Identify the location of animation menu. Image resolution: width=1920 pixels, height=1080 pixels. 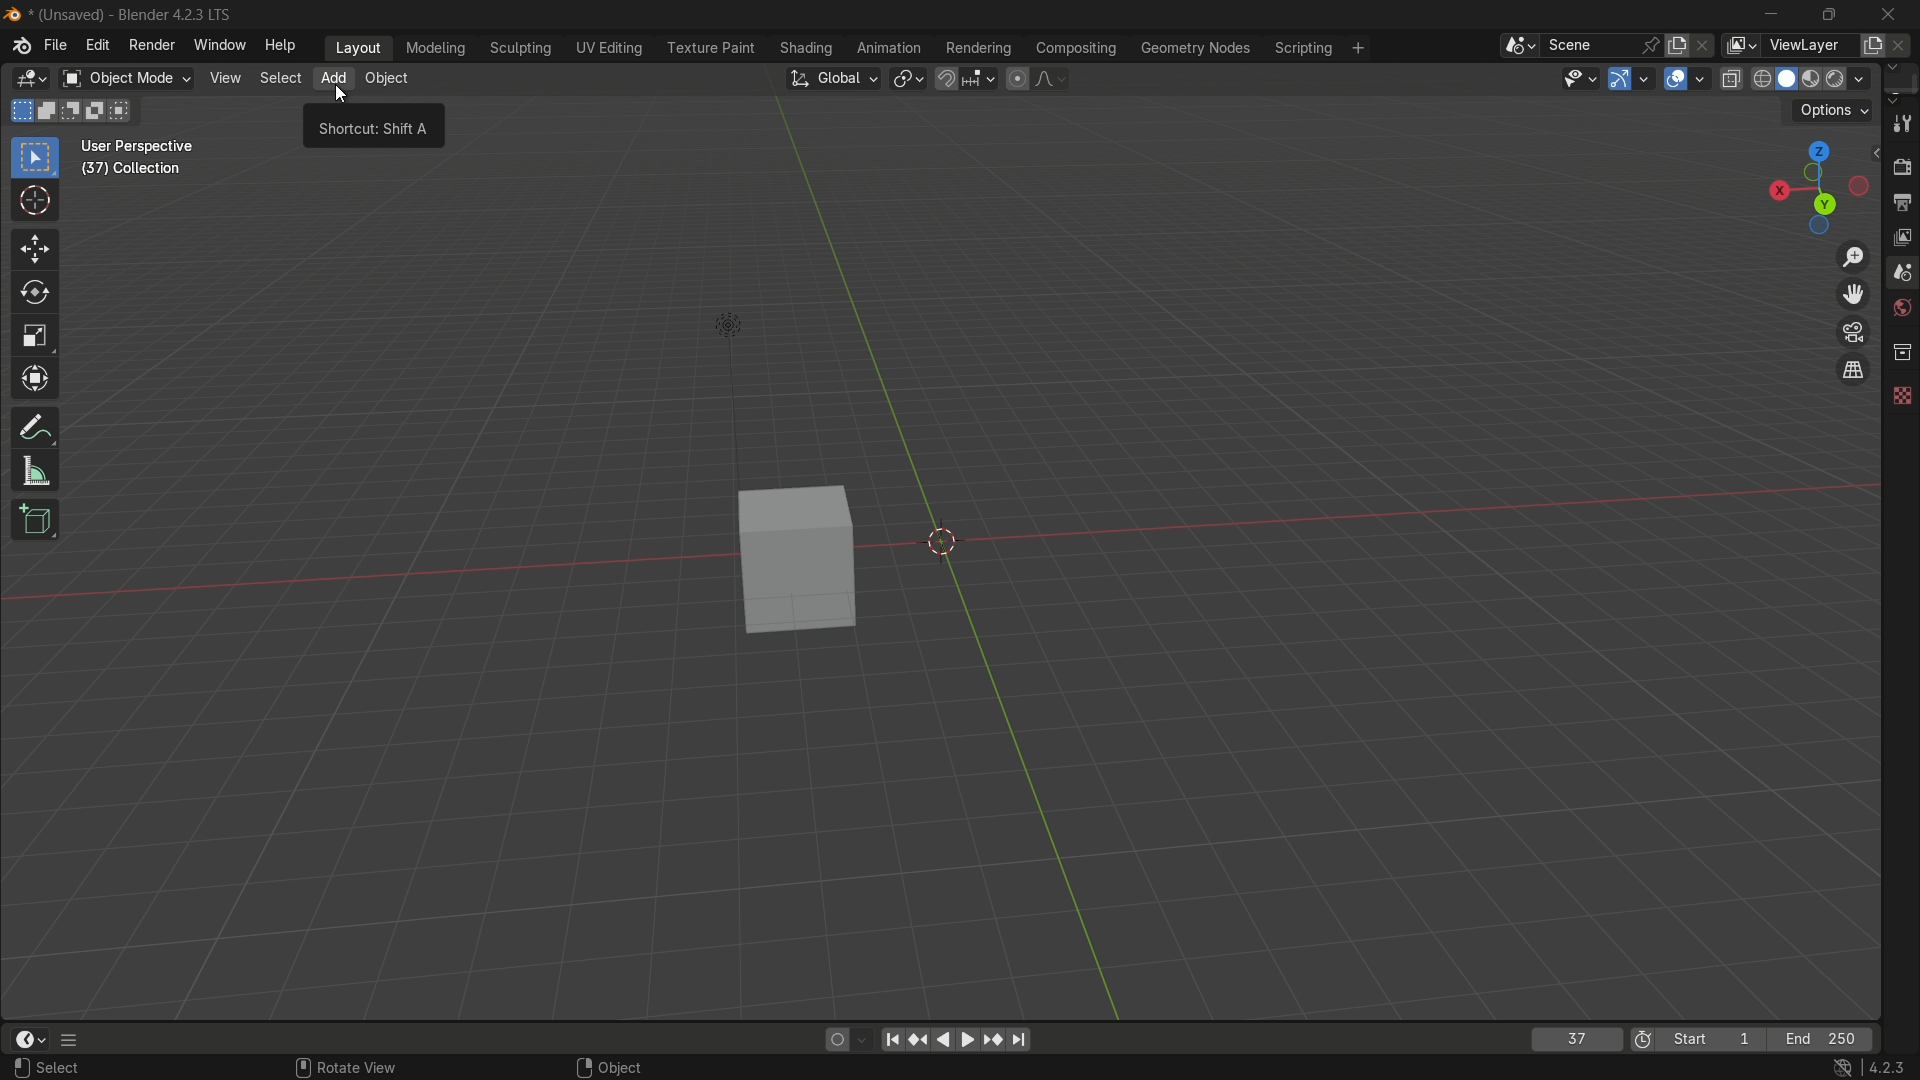
(889, 48).